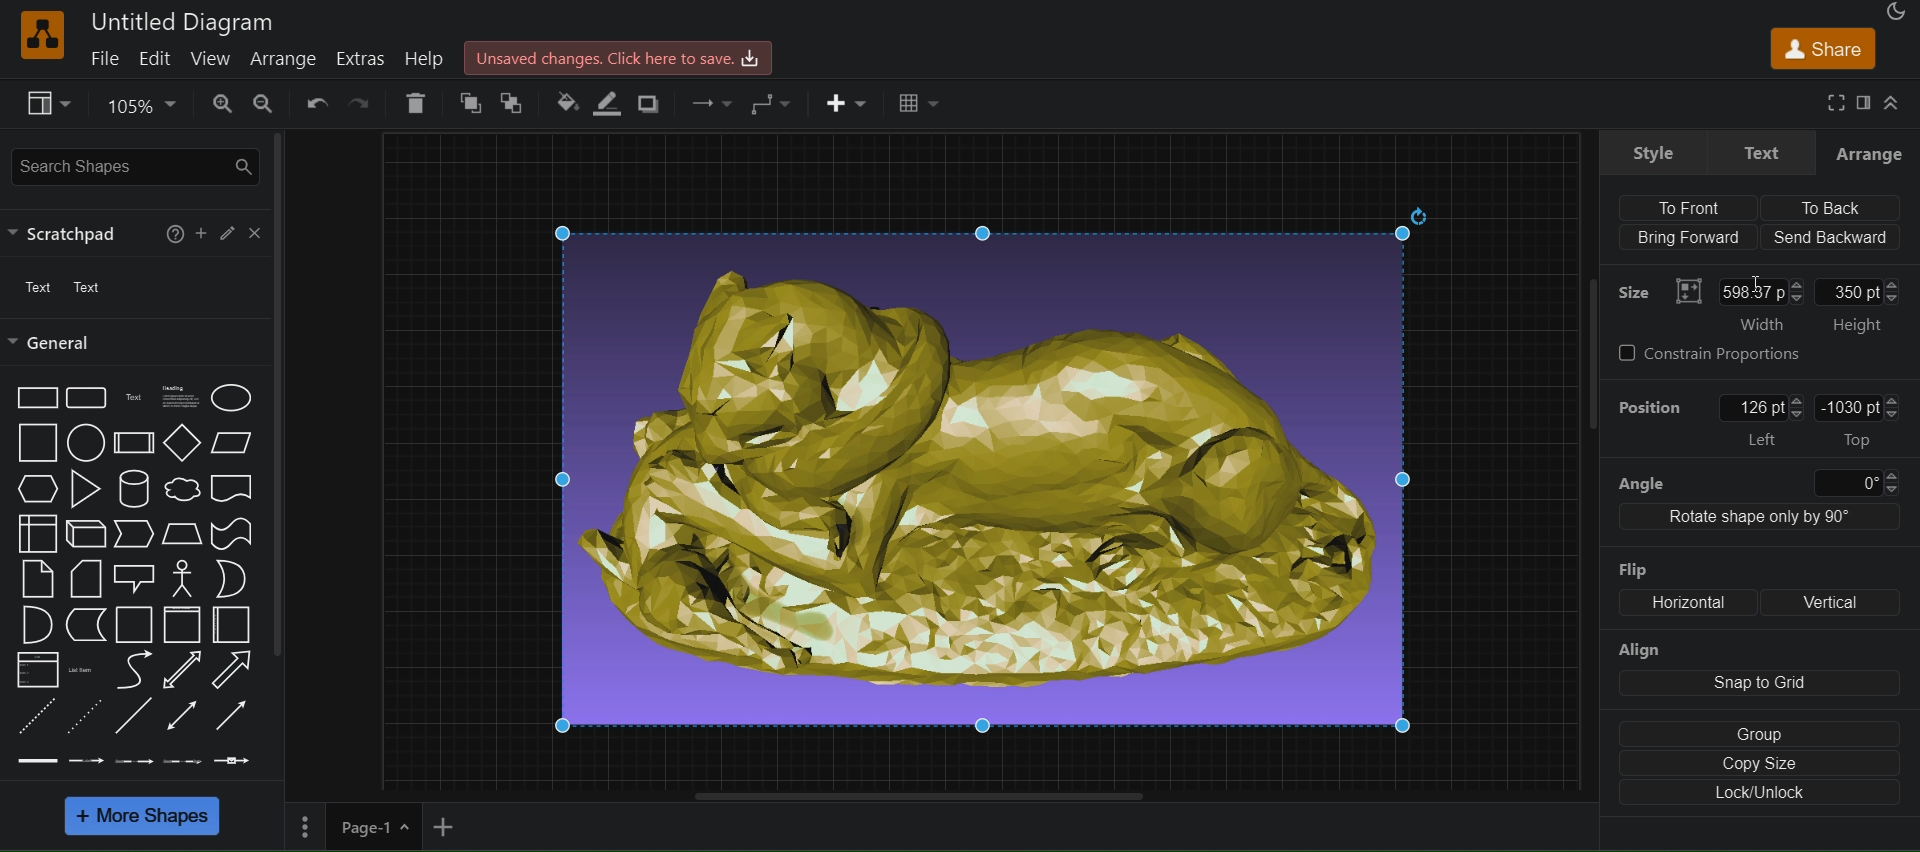 The height and width of the screenshot is (852, 1920). Describe the element at coordinates (198, 233) in the screenshot. I see `Add` at that location.